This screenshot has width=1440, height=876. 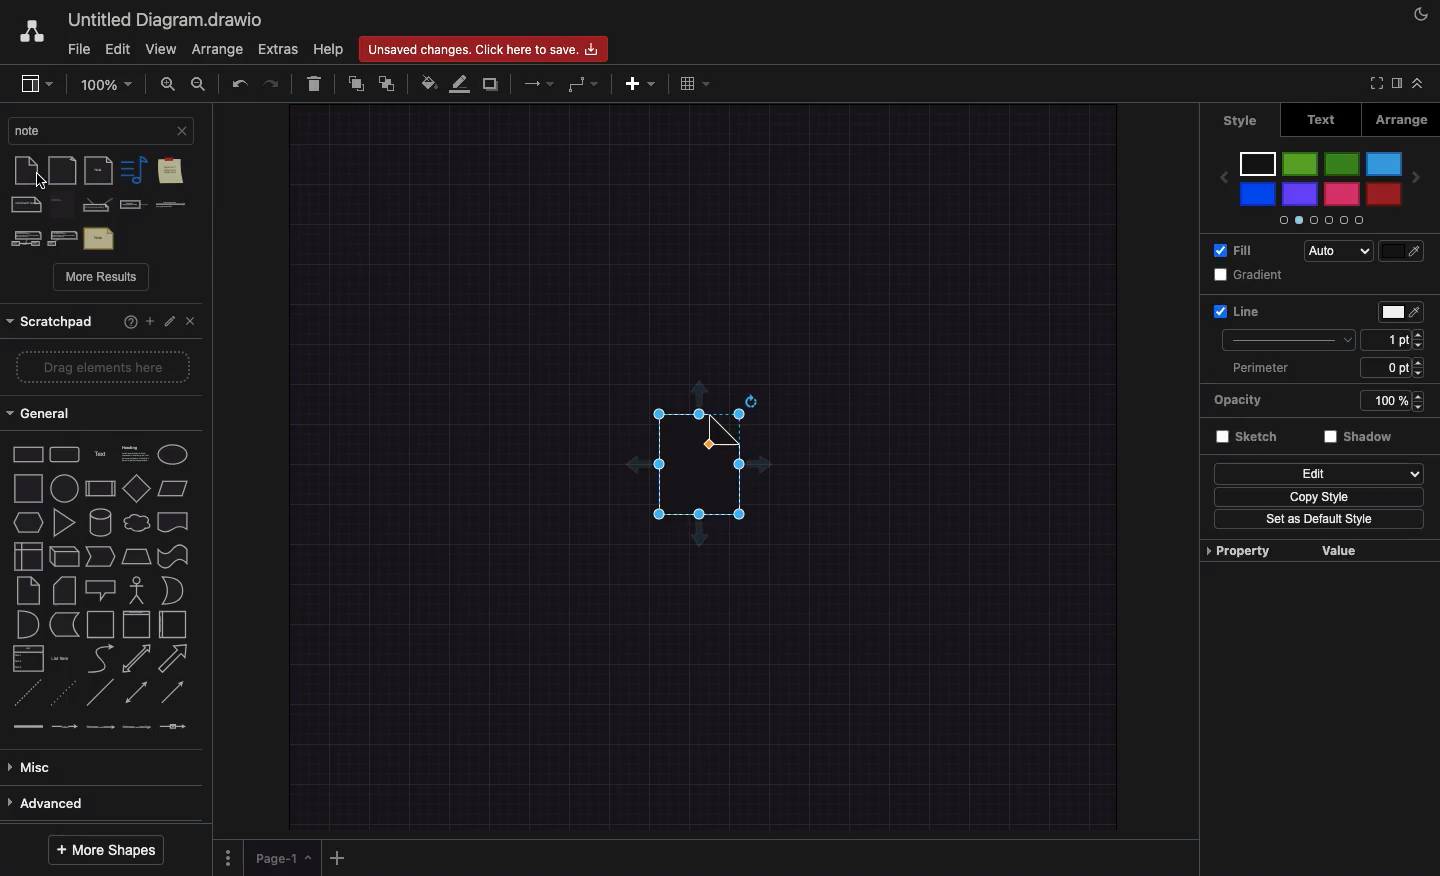 I want to click on Auto, so click(x=1336, y=252).